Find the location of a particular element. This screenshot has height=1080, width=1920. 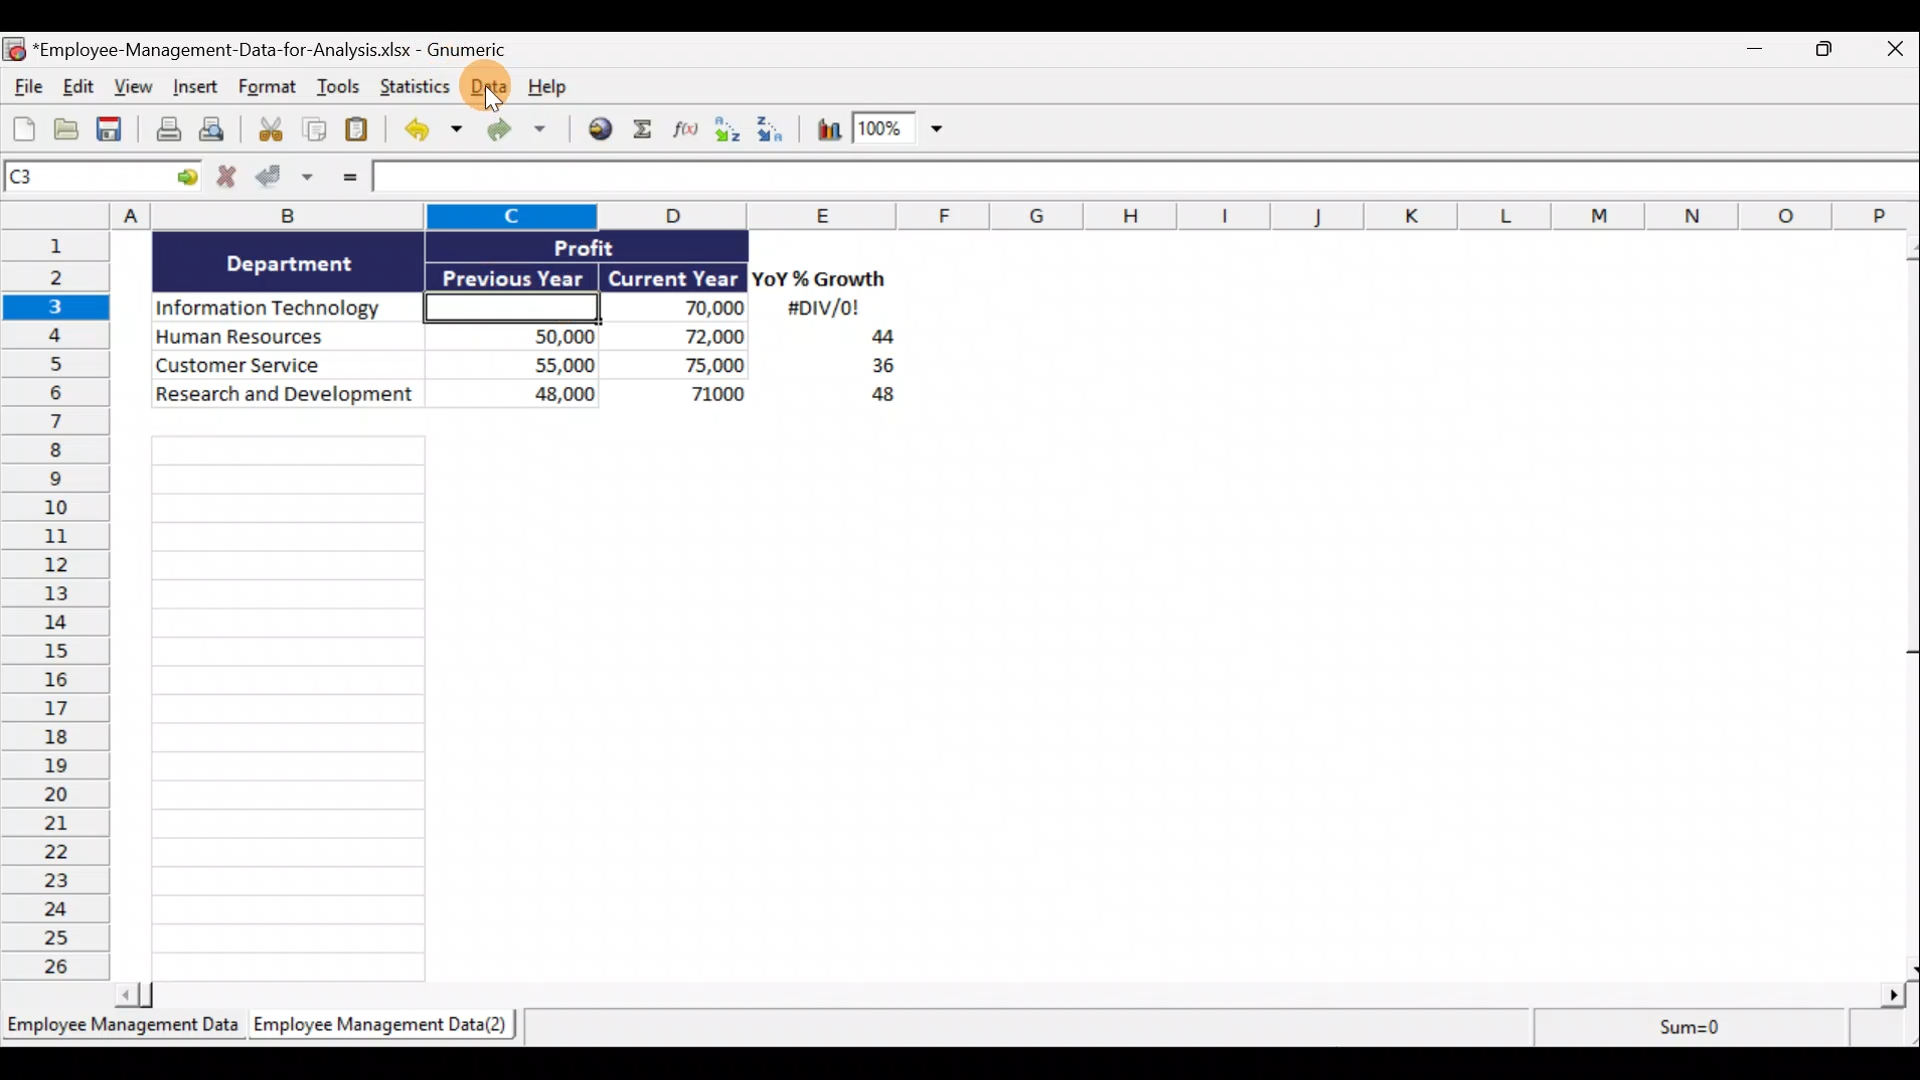

44 is located at coordinates (871, 339).